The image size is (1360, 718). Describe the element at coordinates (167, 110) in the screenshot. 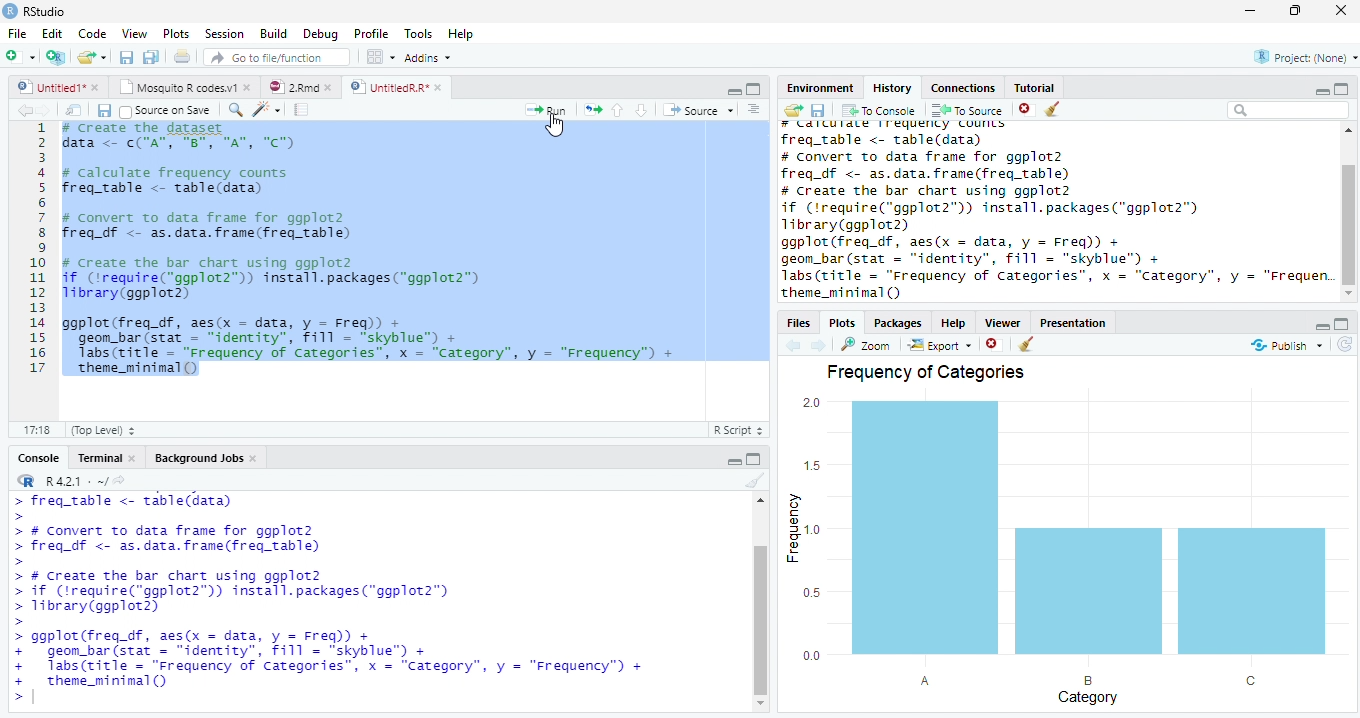

I see `Source on Save` at that location.